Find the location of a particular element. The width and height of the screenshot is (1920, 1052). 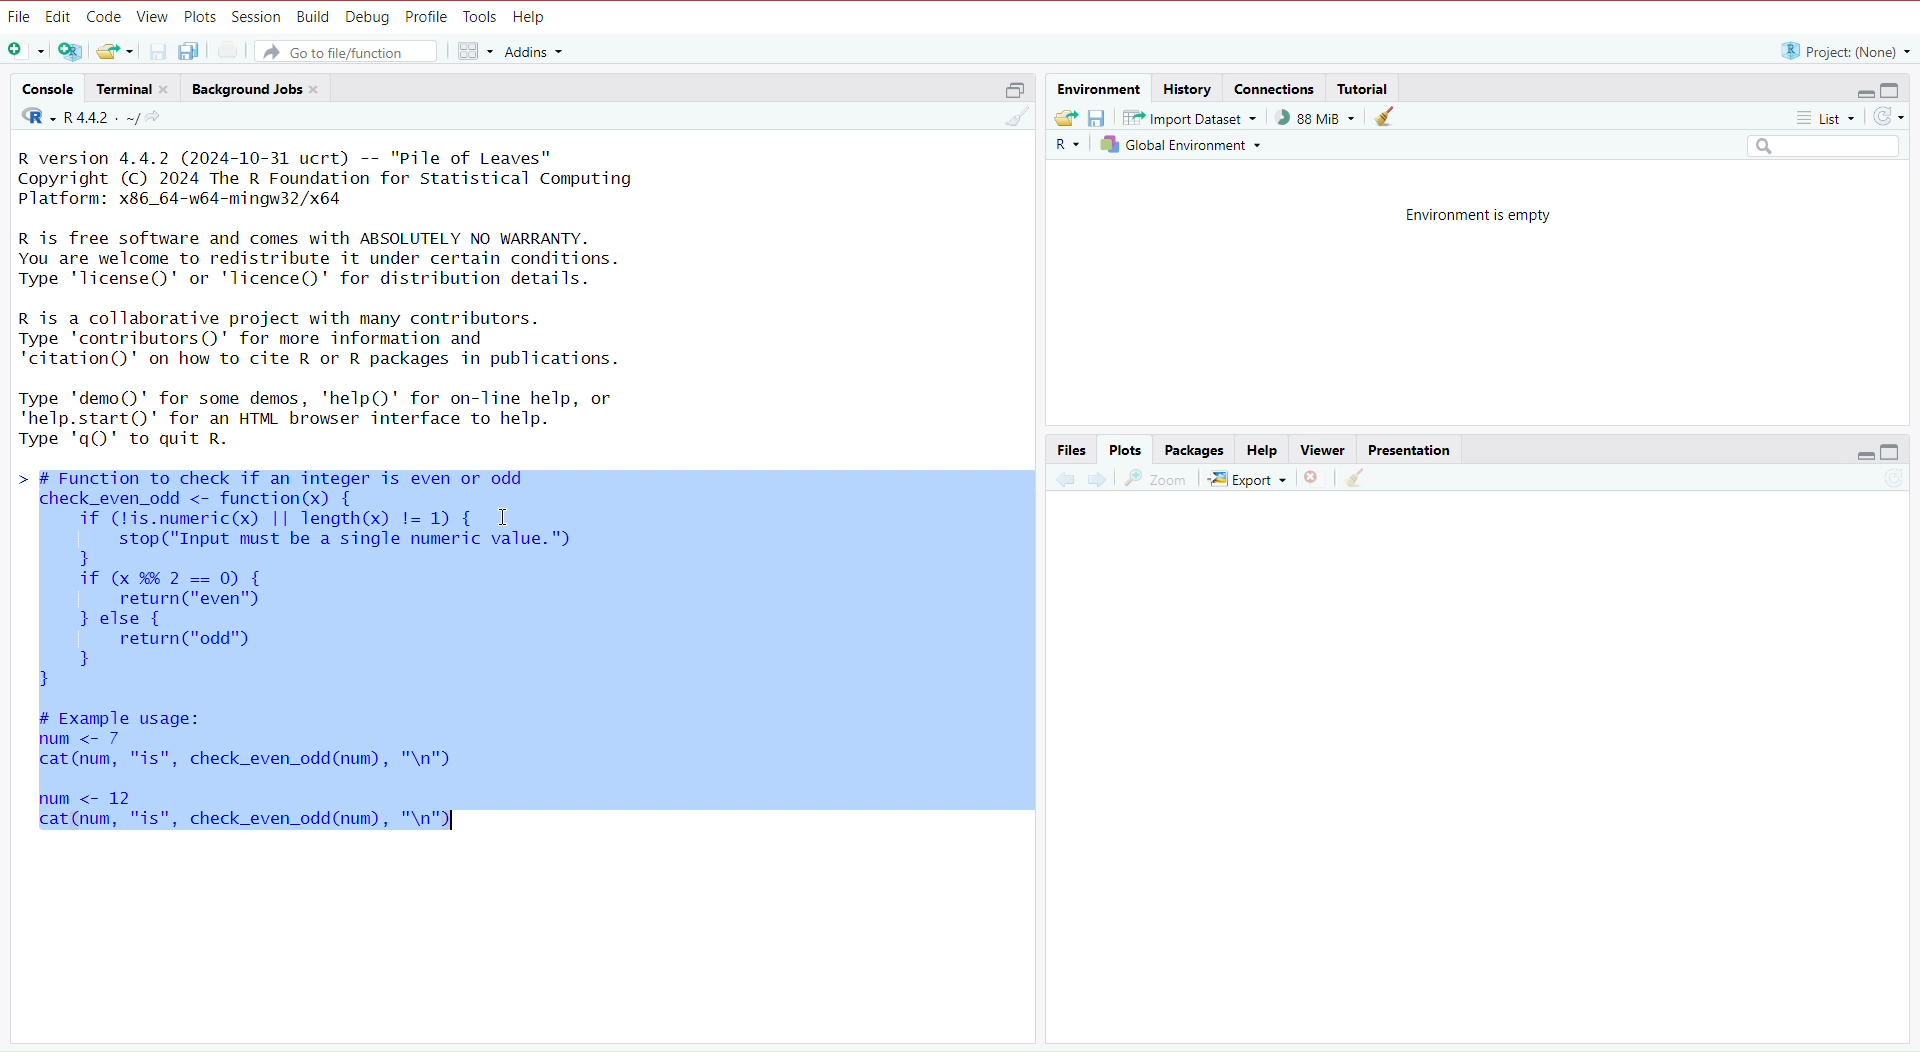

addins is located at coordinates (535, 51).